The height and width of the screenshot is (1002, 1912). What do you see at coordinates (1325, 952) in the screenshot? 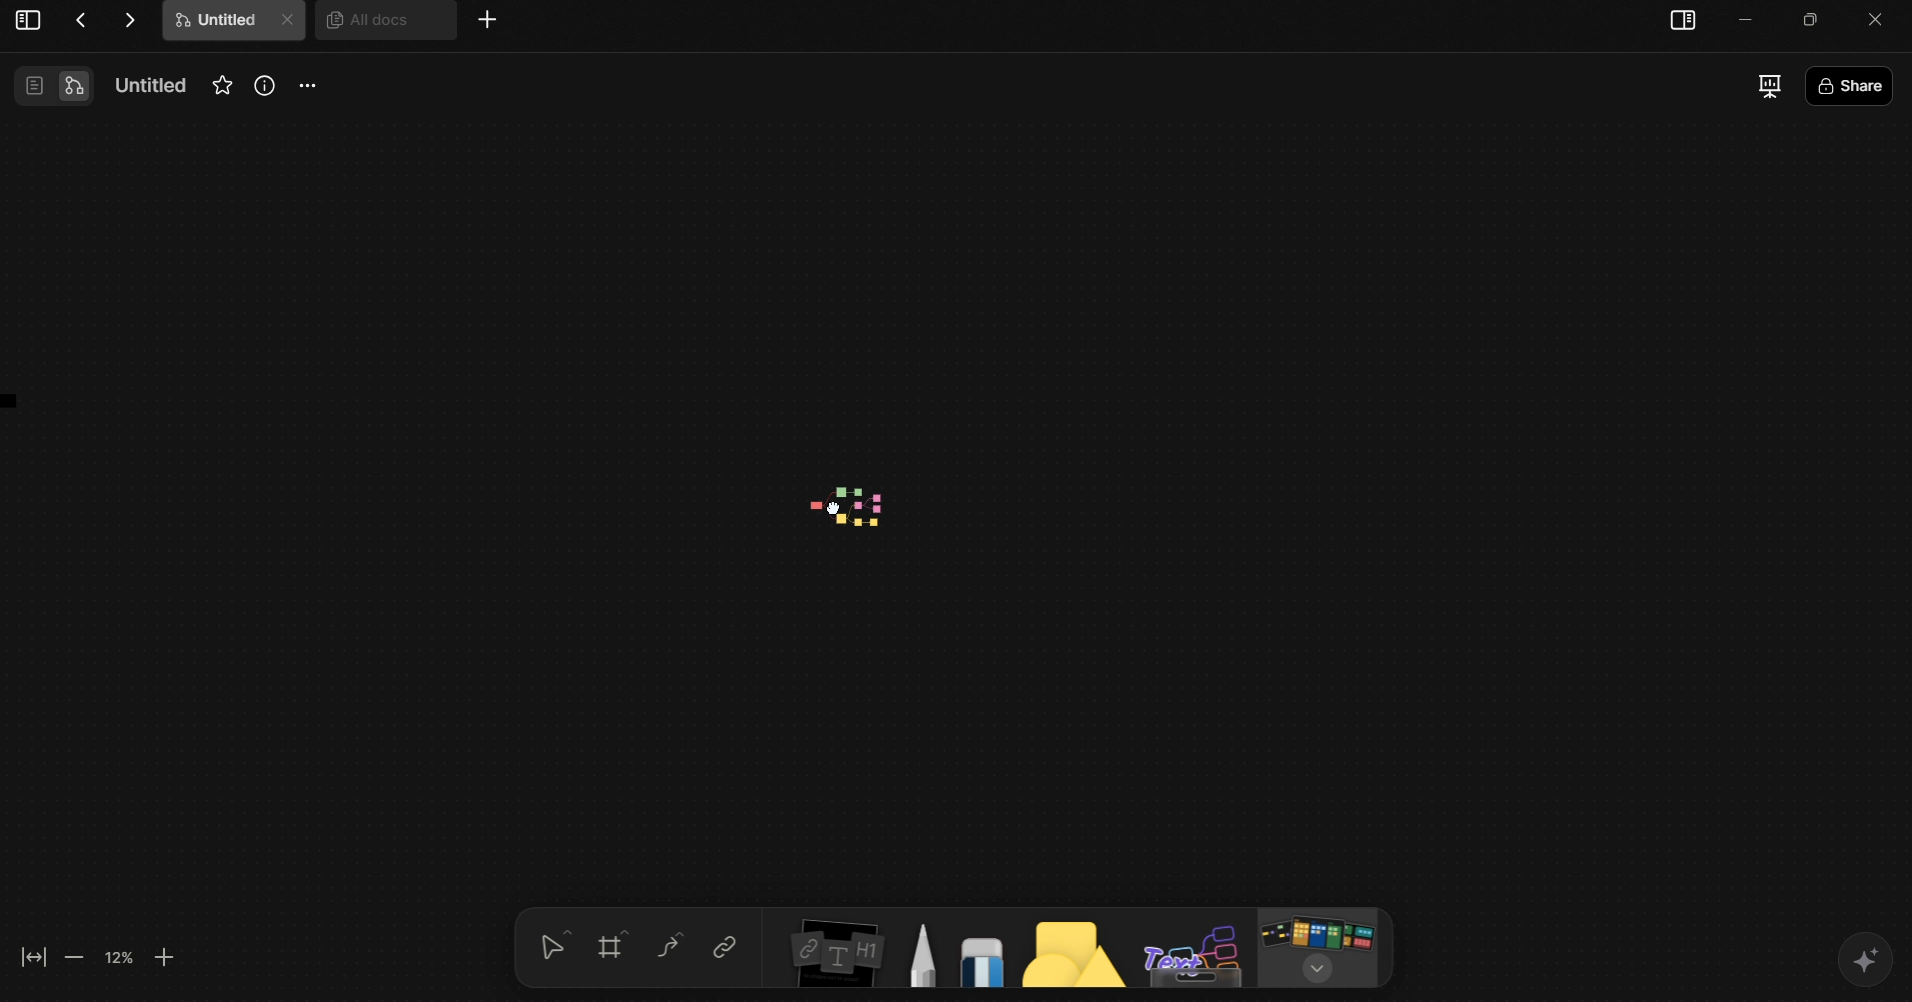
I see `Board/Template Tool` at bounding box center [1325, 952].